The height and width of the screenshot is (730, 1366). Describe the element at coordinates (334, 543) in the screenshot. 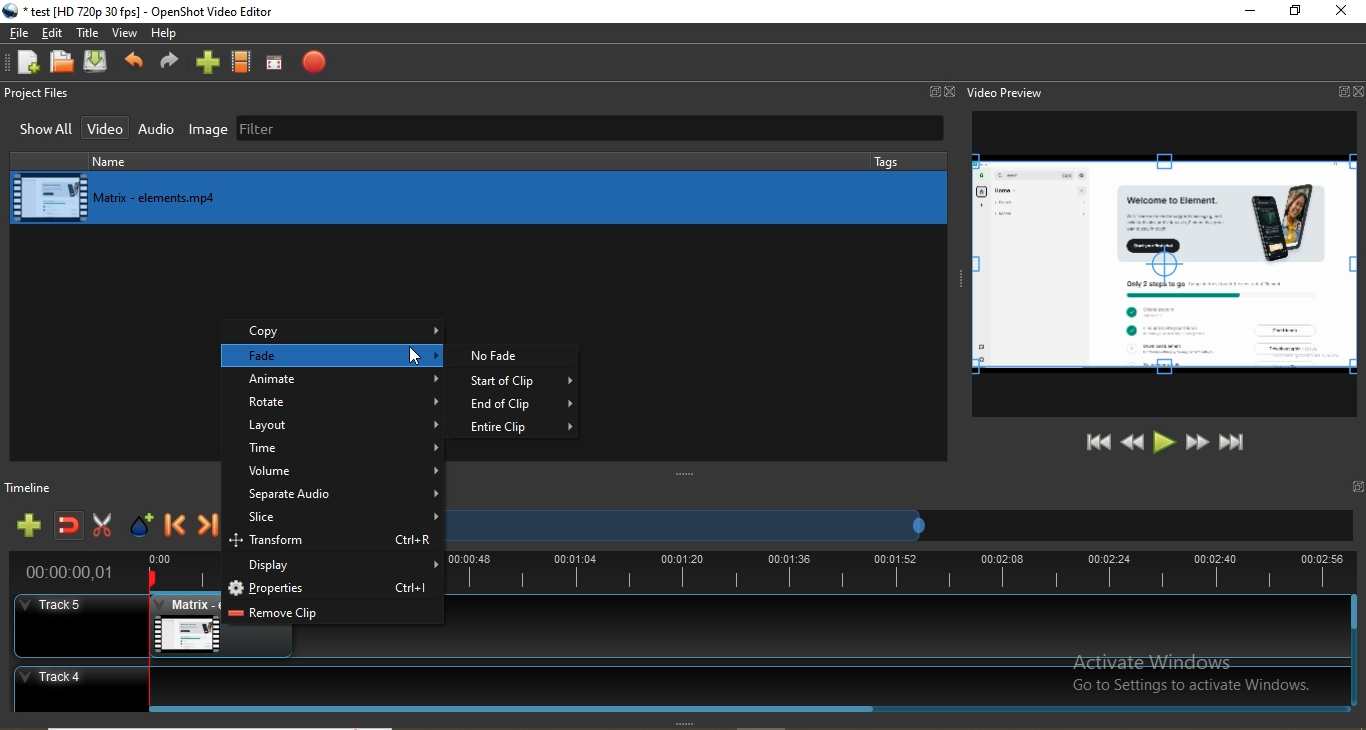

I see `transform` at that location.